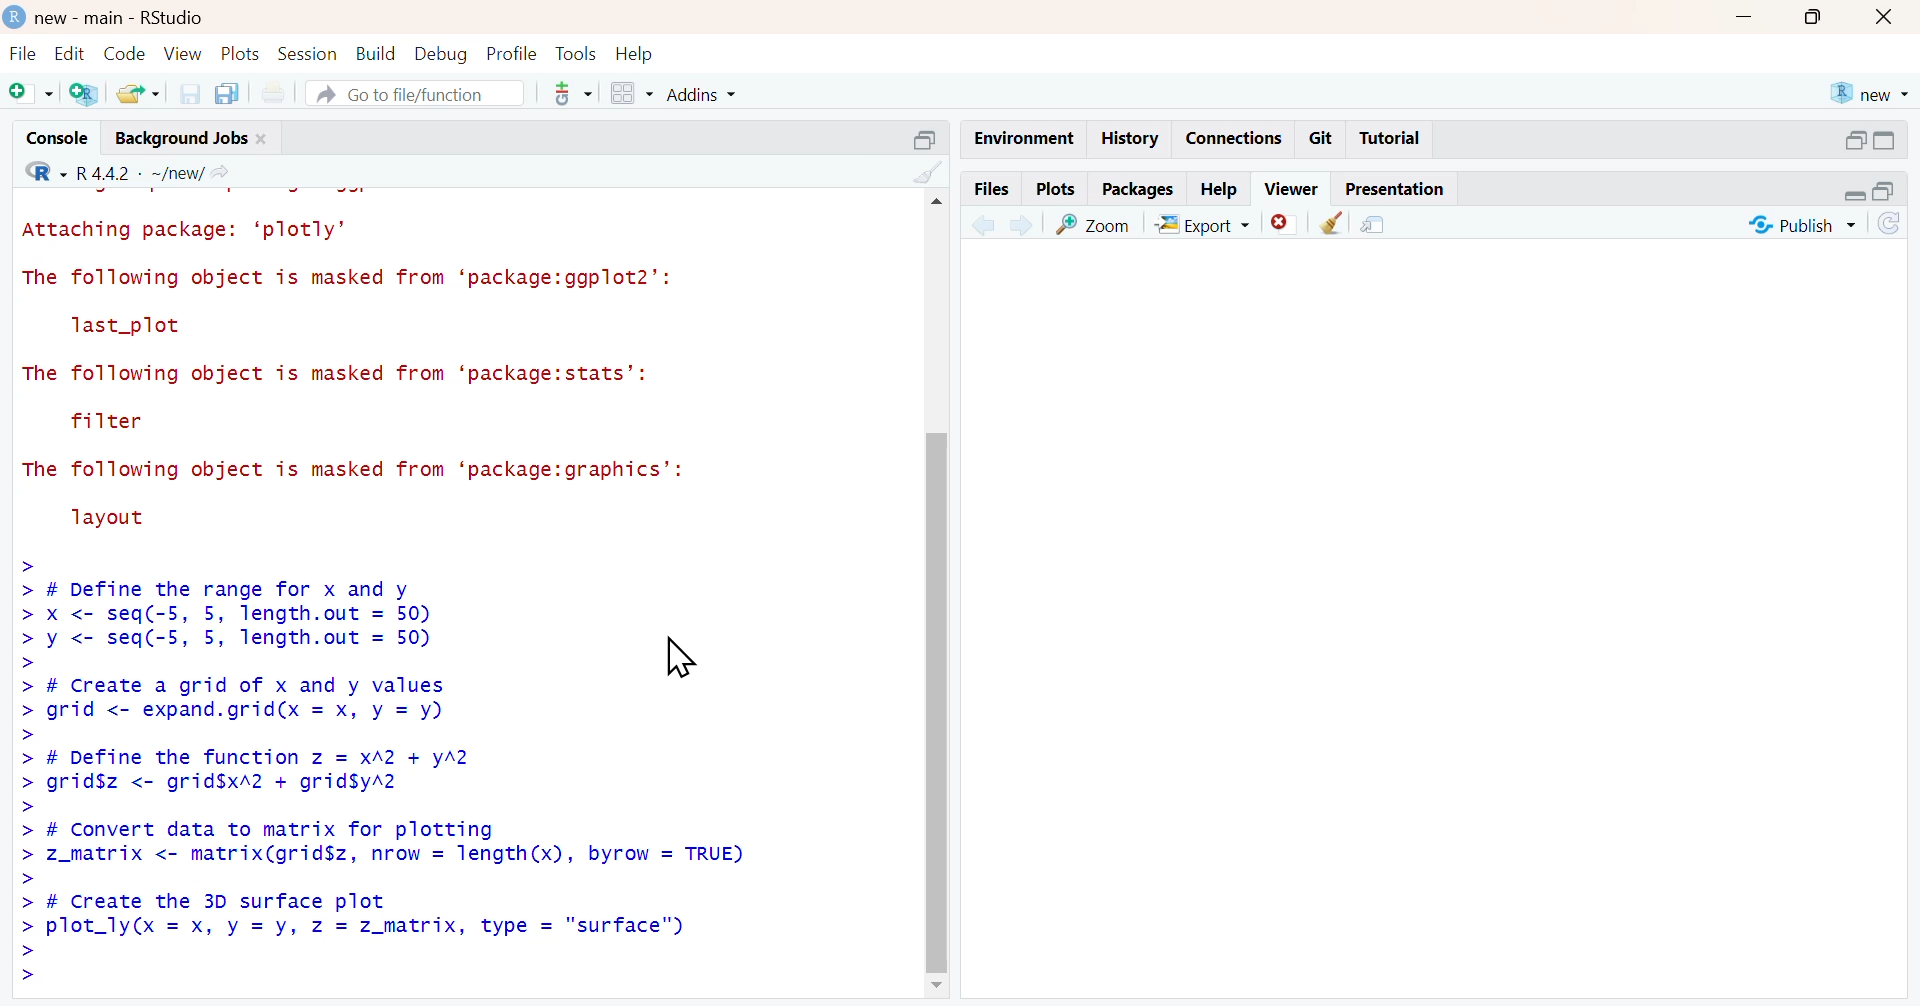 The height and width of the screenshot is (1006, 1920). What do you see at coordinates (12, 15) in the screenshot?
I see `logo` at bounding box center [12, 15].